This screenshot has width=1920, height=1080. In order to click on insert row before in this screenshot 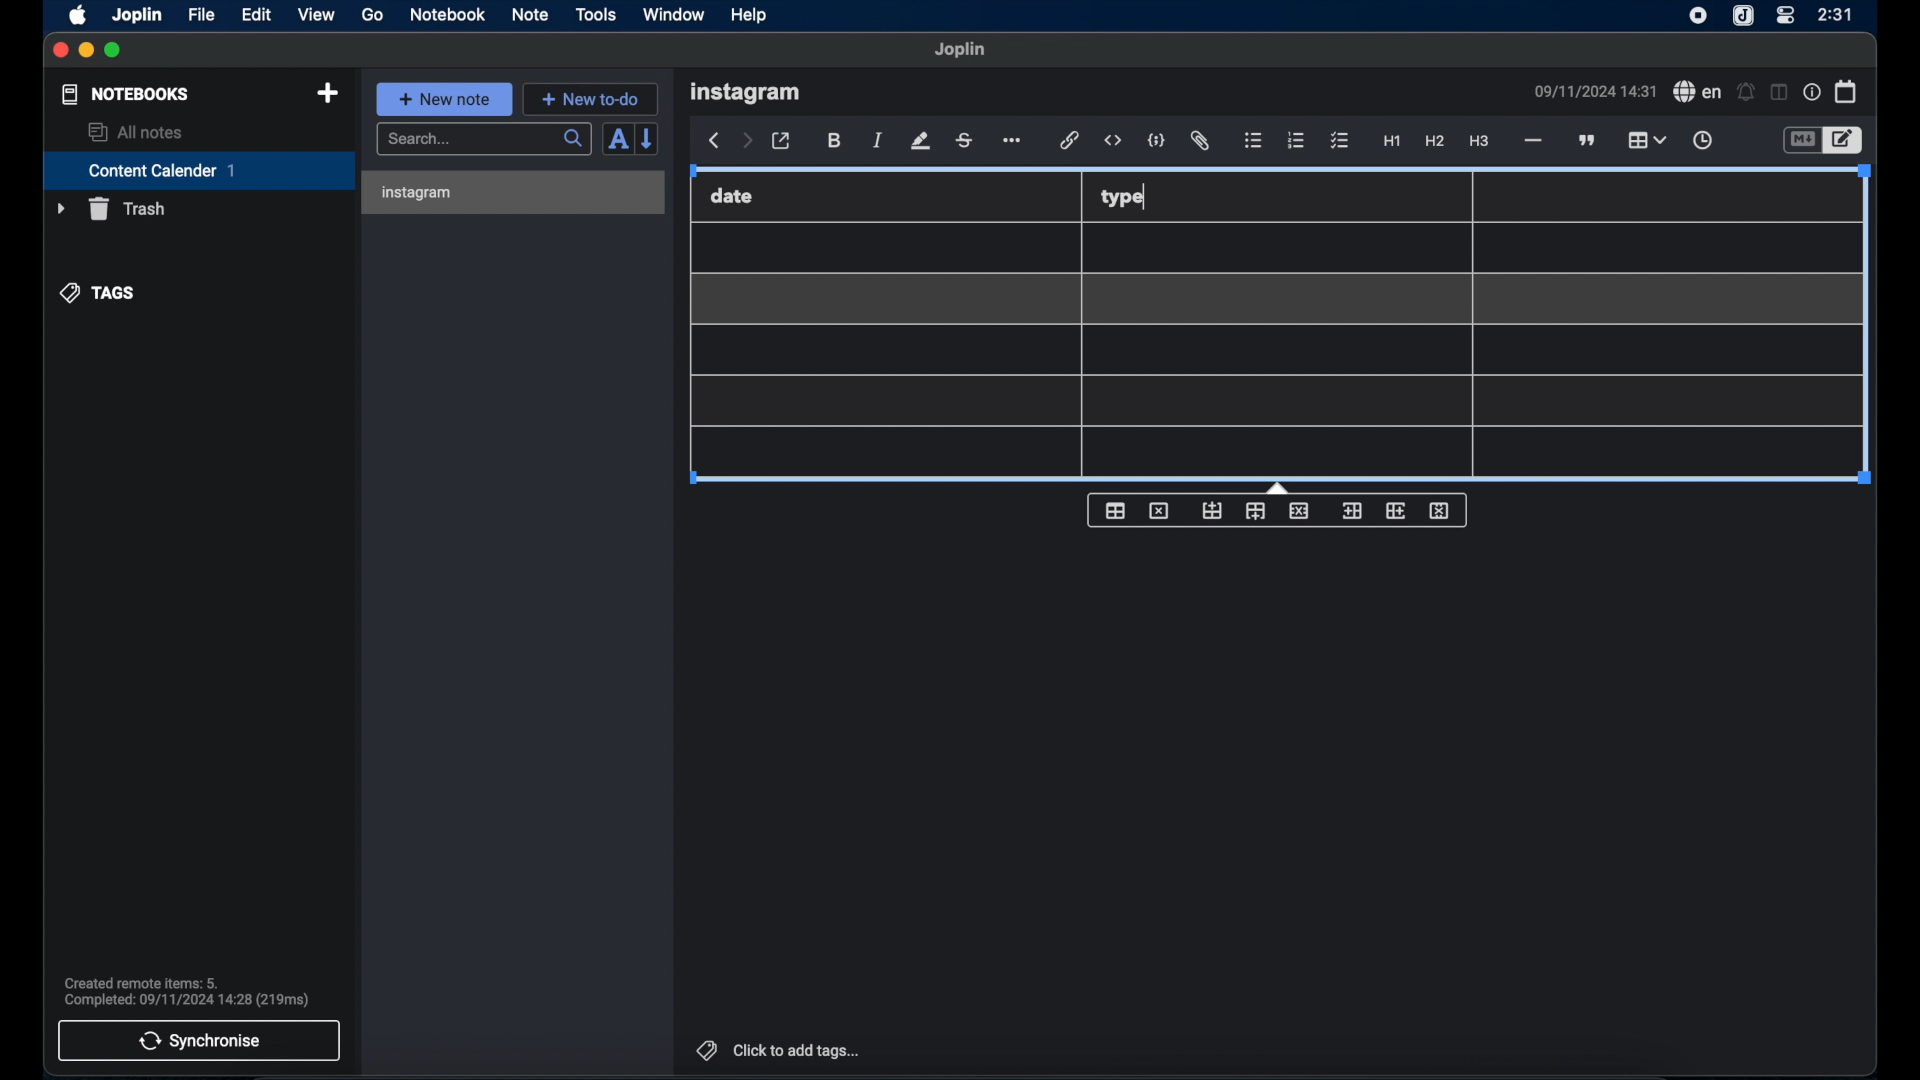, I will do `click(1212, 509)`.